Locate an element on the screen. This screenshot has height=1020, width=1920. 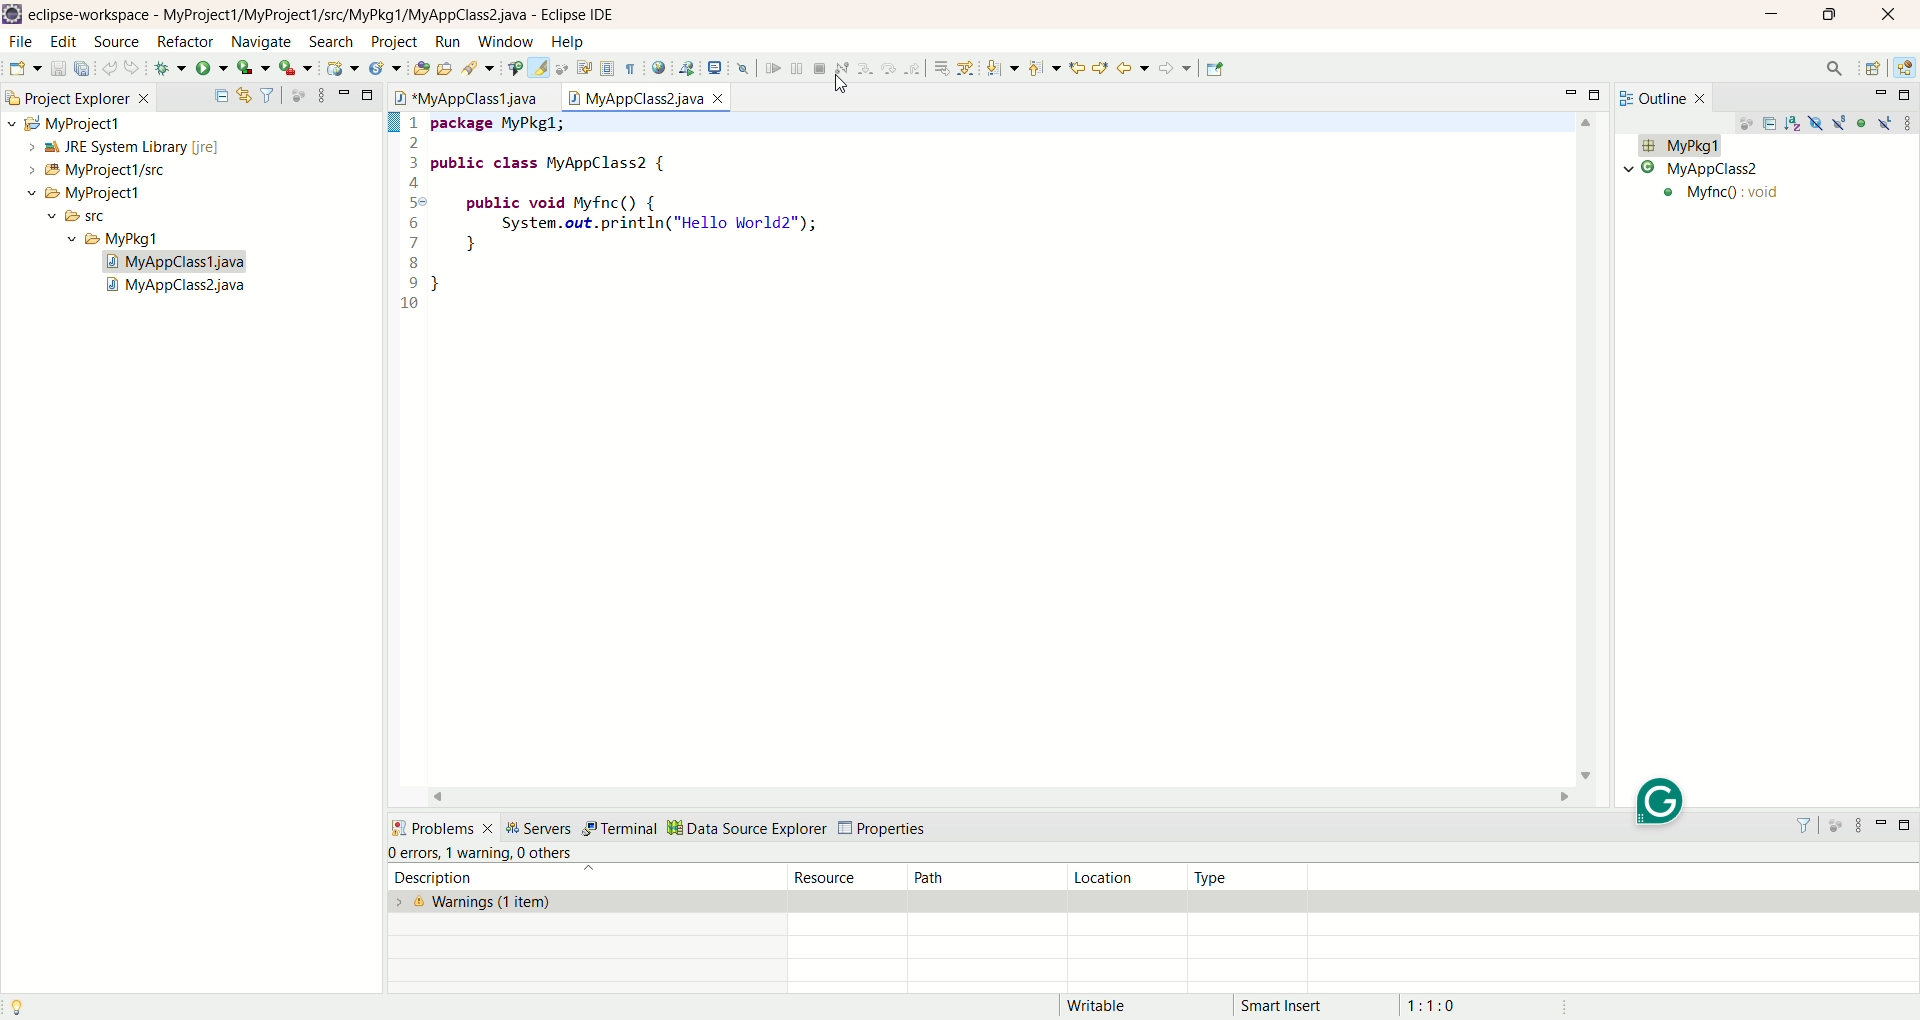
drop to frame is located at coordinates (940, 69).